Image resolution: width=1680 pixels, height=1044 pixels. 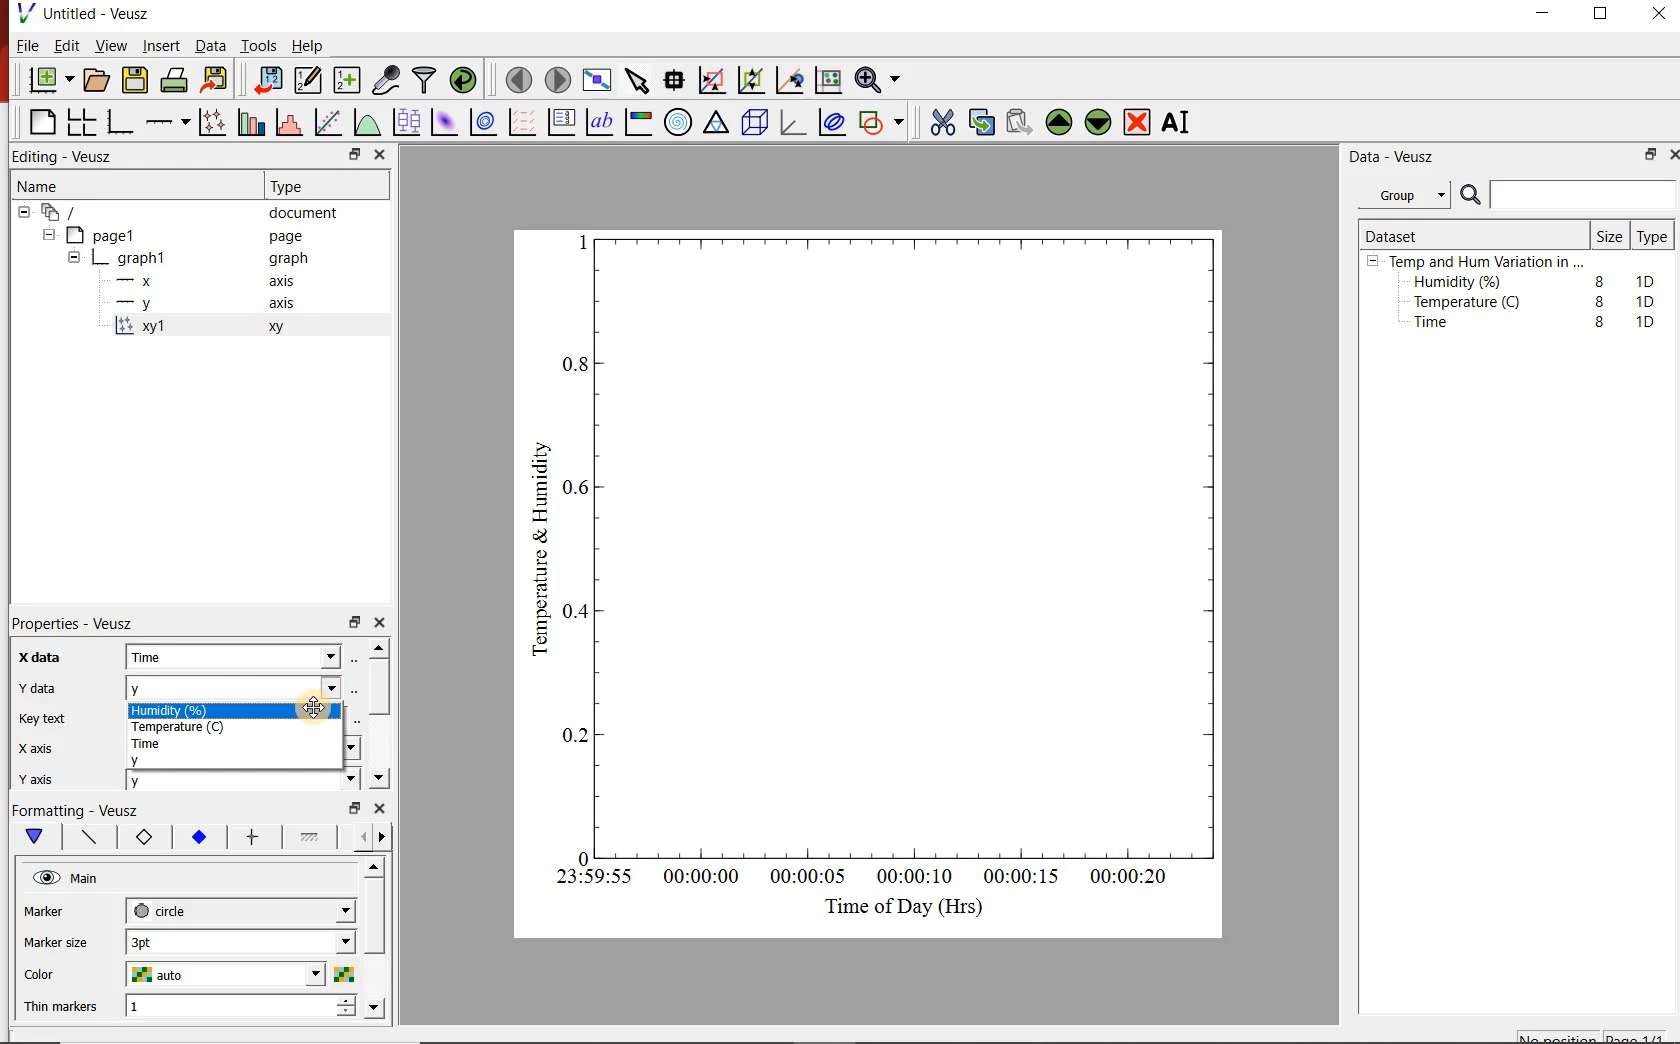 I want to click on move to the next page, so click(x=557, y=79).